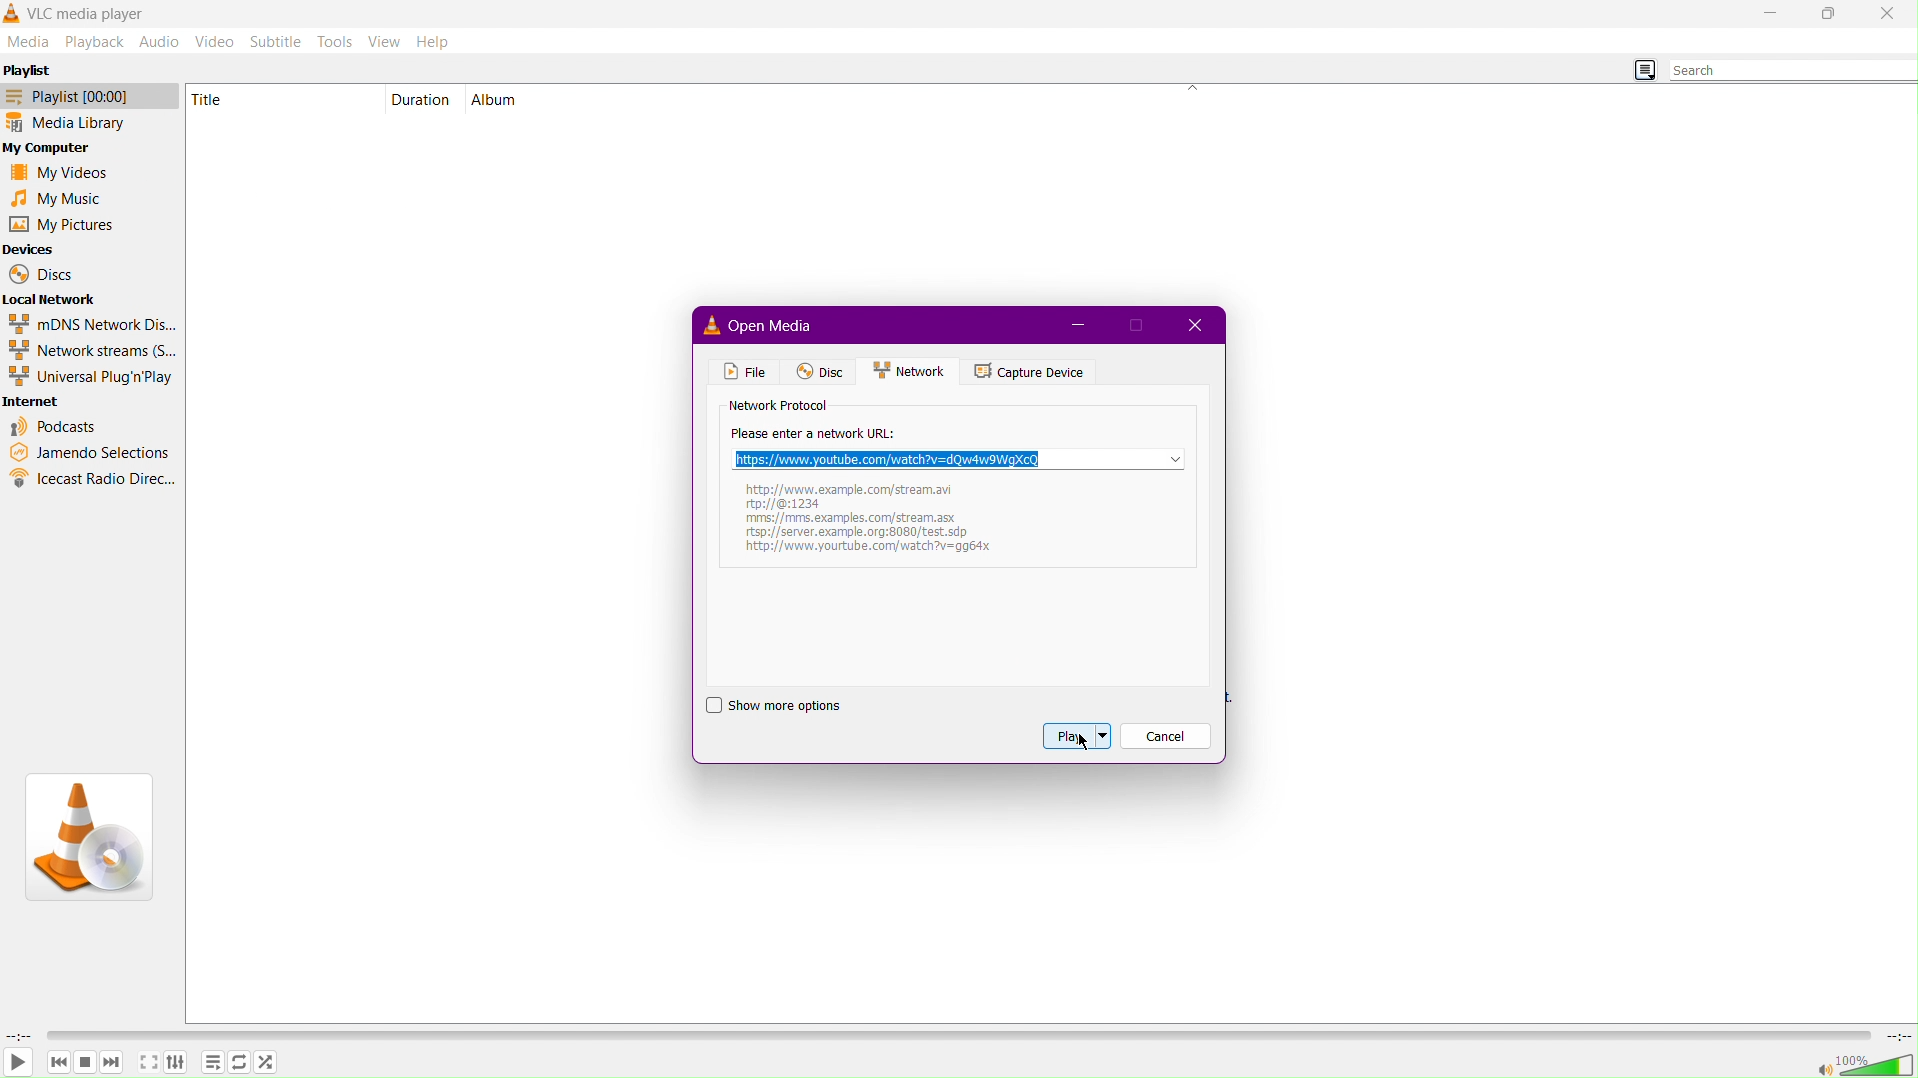  Describe the element at coordinates (12, 12) in the screenshot. I see `logo` at that location.